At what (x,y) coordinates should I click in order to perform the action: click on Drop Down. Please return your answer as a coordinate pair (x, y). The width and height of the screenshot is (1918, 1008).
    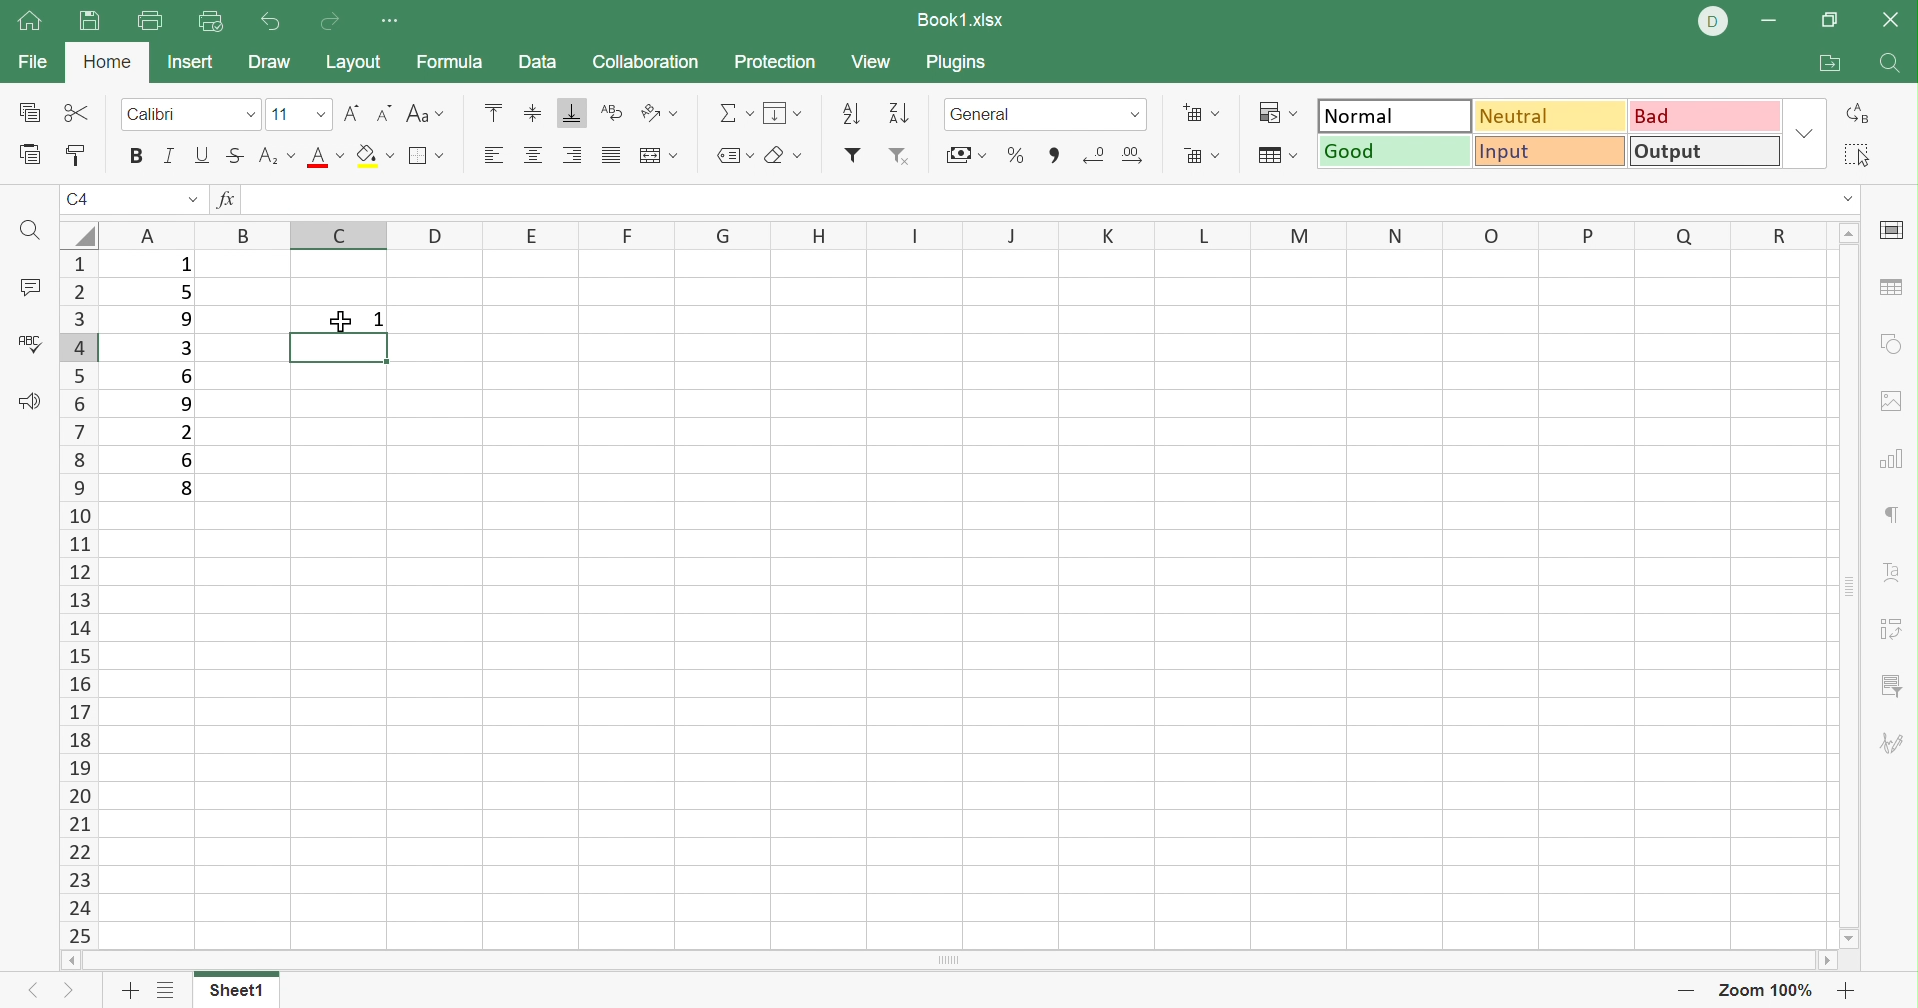
    Looking at the image, I should click on (317, 115).